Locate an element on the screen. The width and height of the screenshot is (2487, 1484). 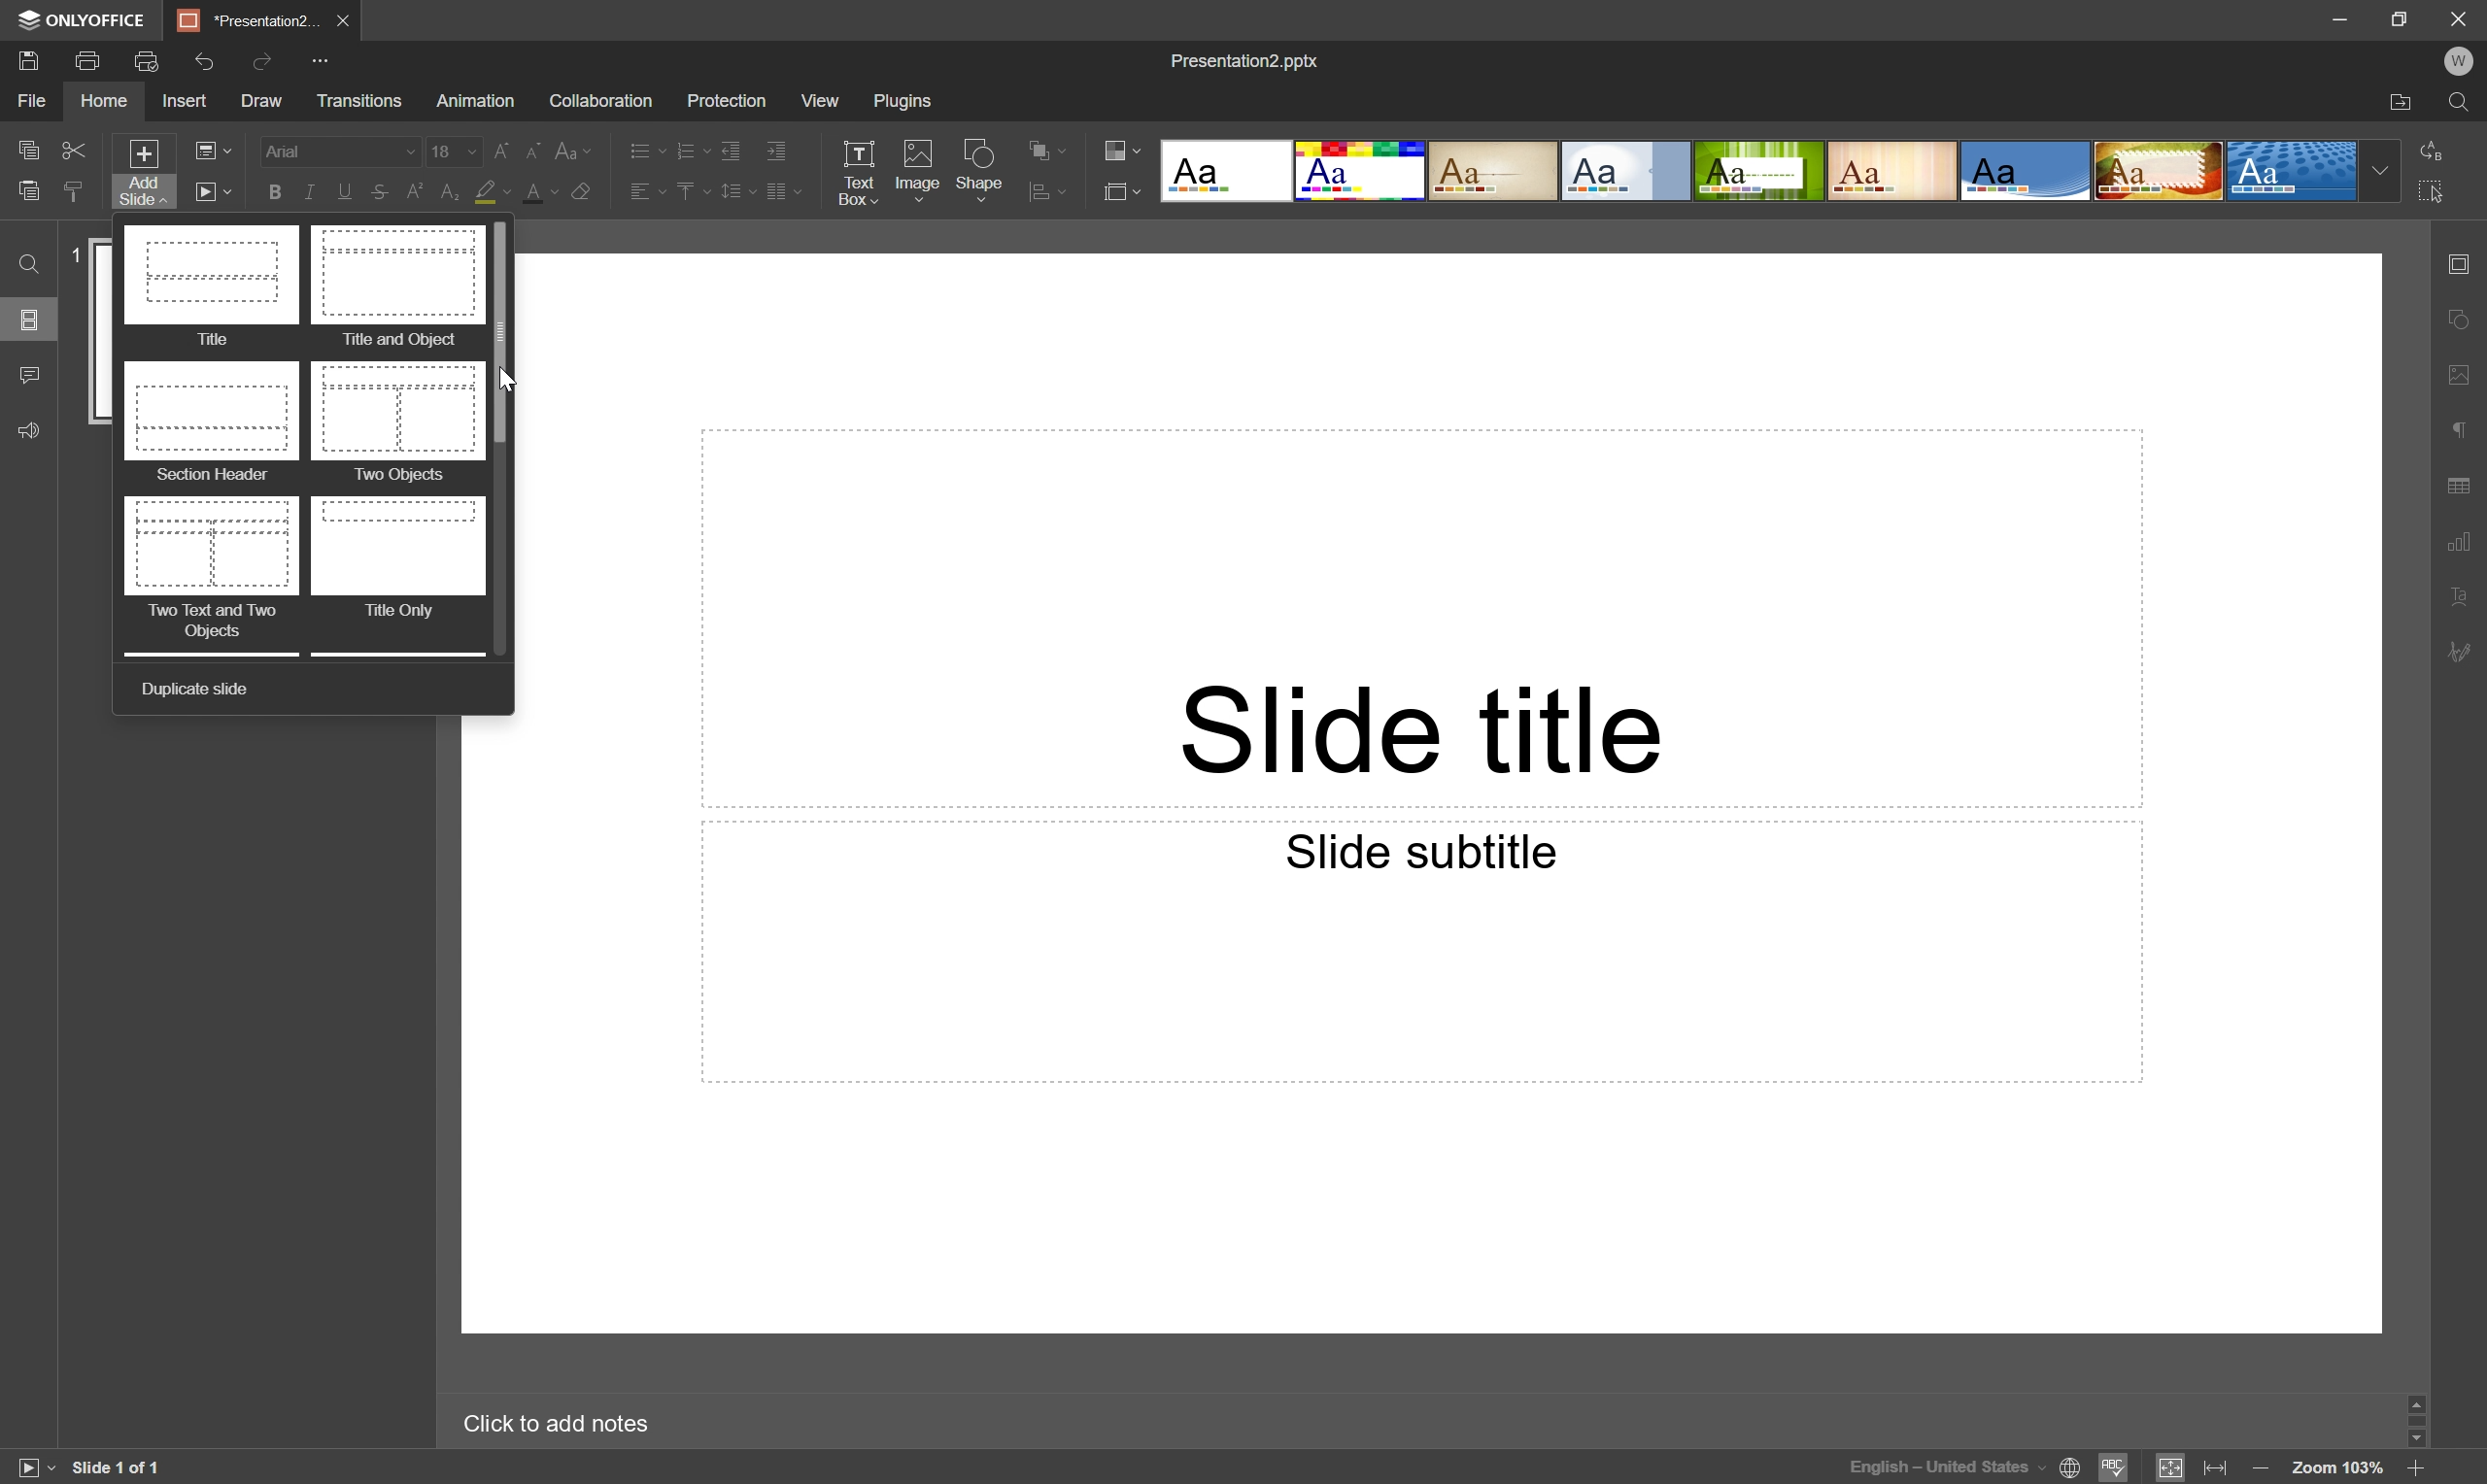
Decrease indent is located at coordinates (732, 144).